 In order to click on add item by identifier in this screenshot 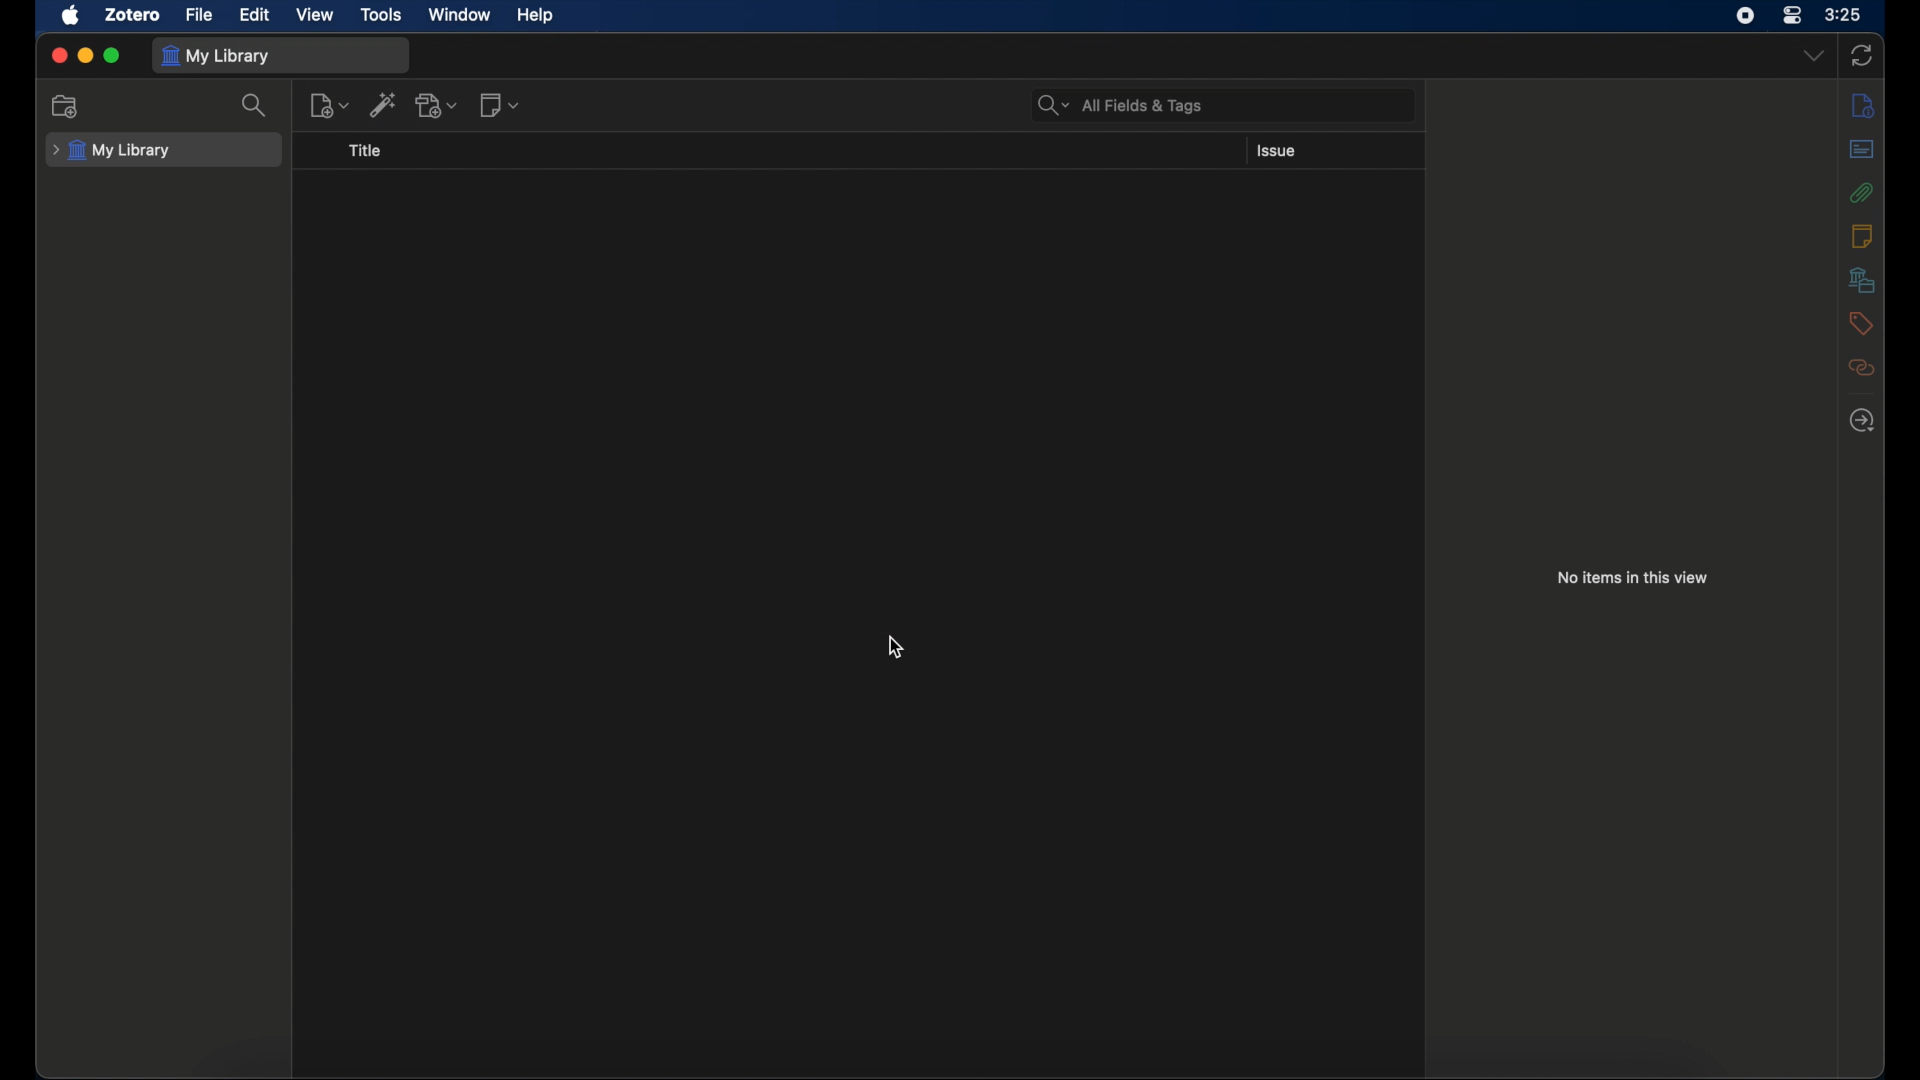, I will do `click(384, 104)`.